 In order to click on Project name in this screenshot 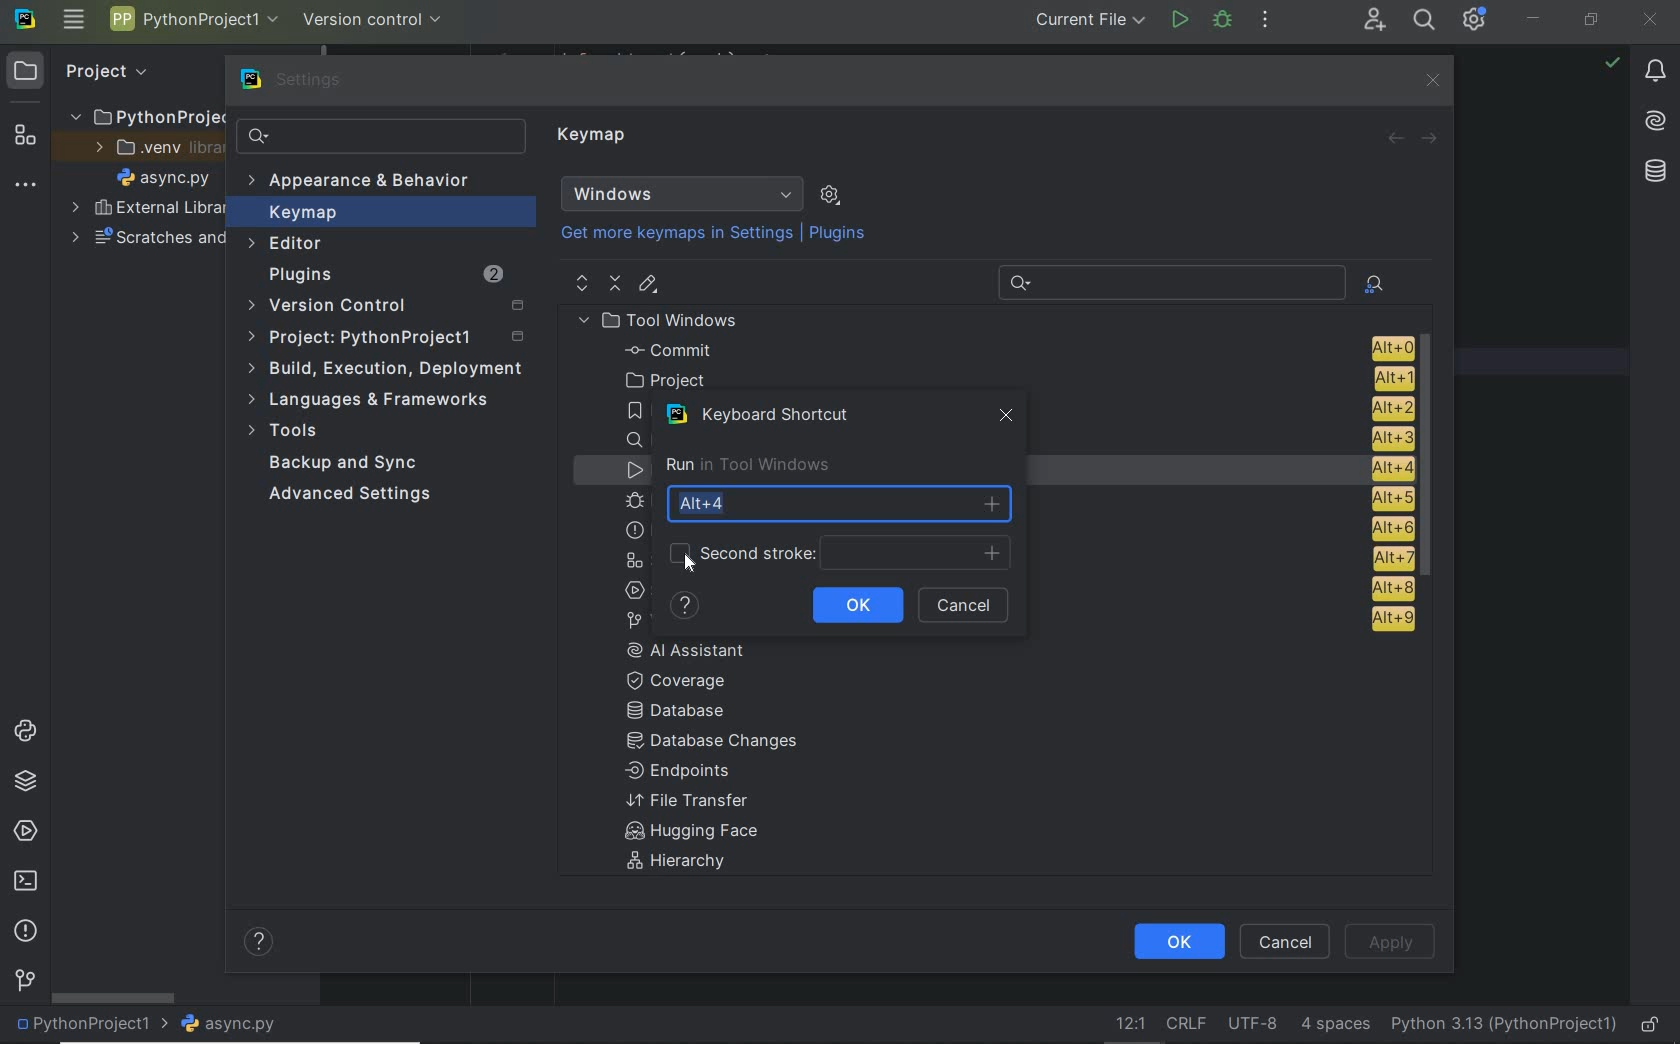, I will do `click(194, 23)`.